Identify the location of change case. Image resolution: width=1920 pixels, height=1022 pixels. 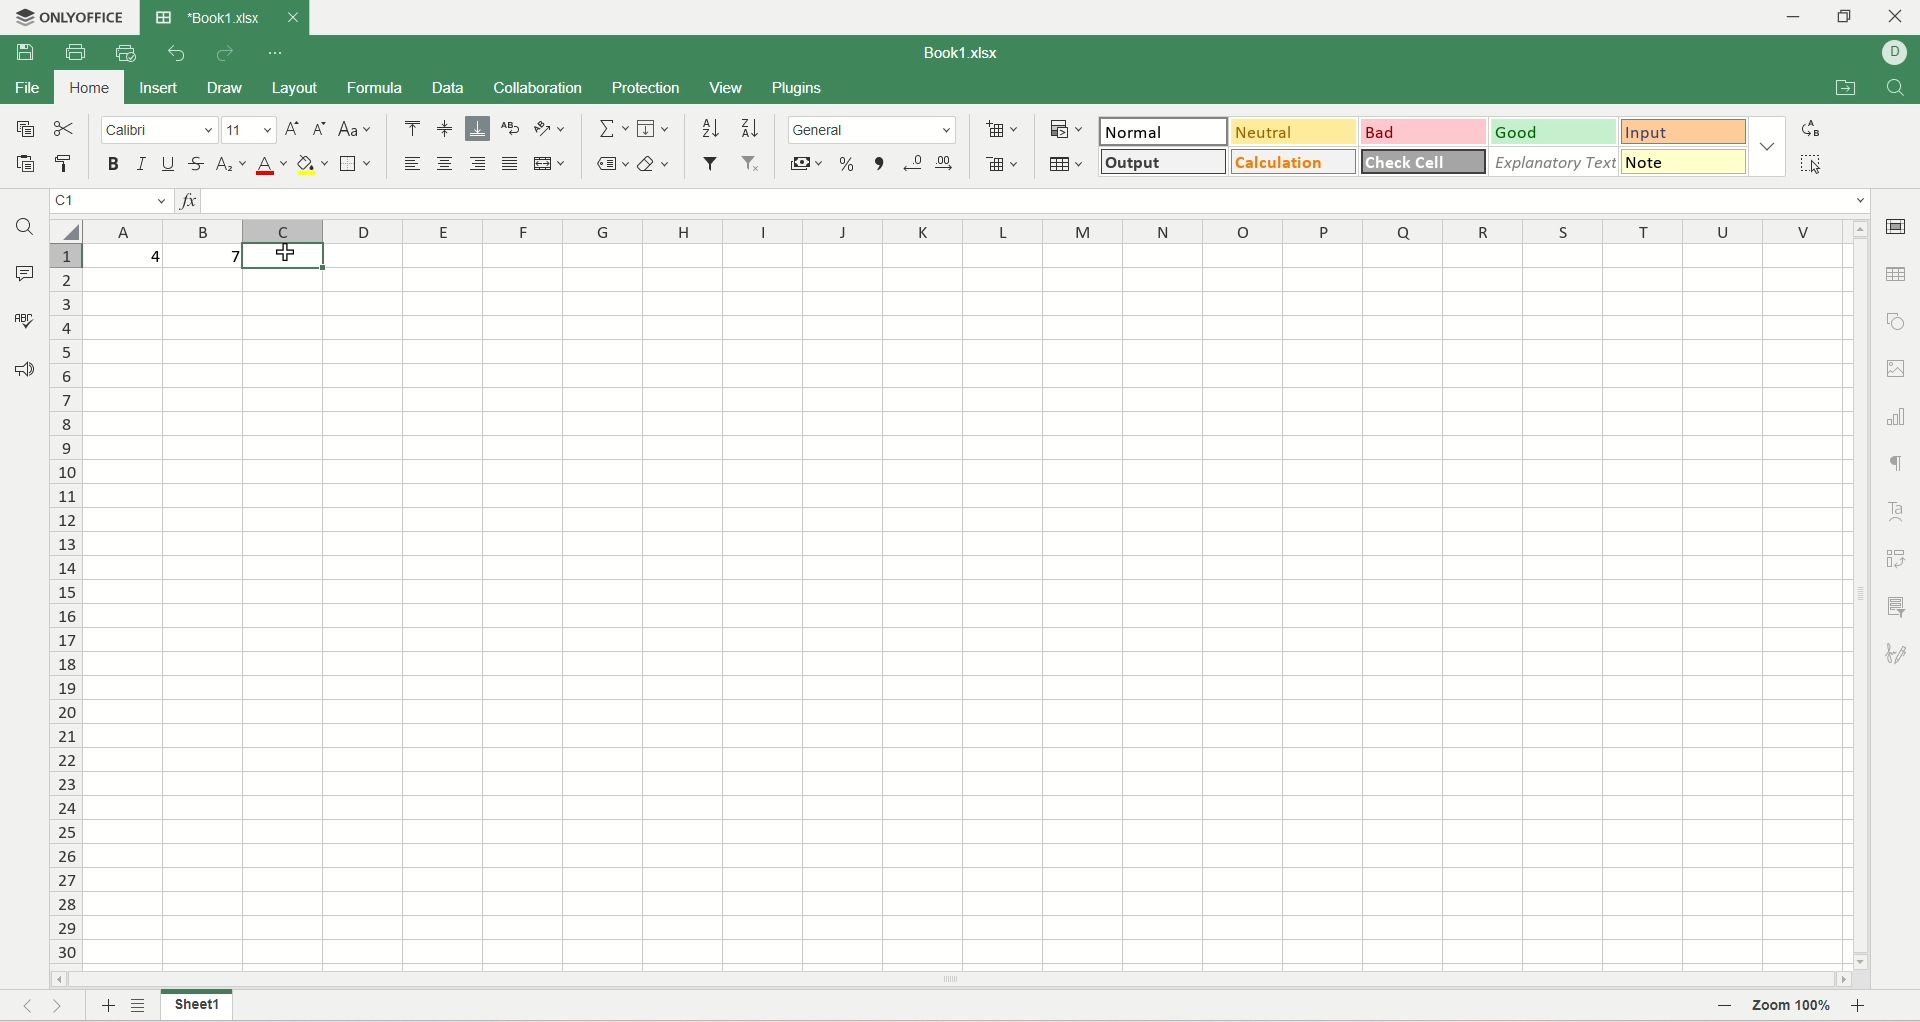
(353, 130).